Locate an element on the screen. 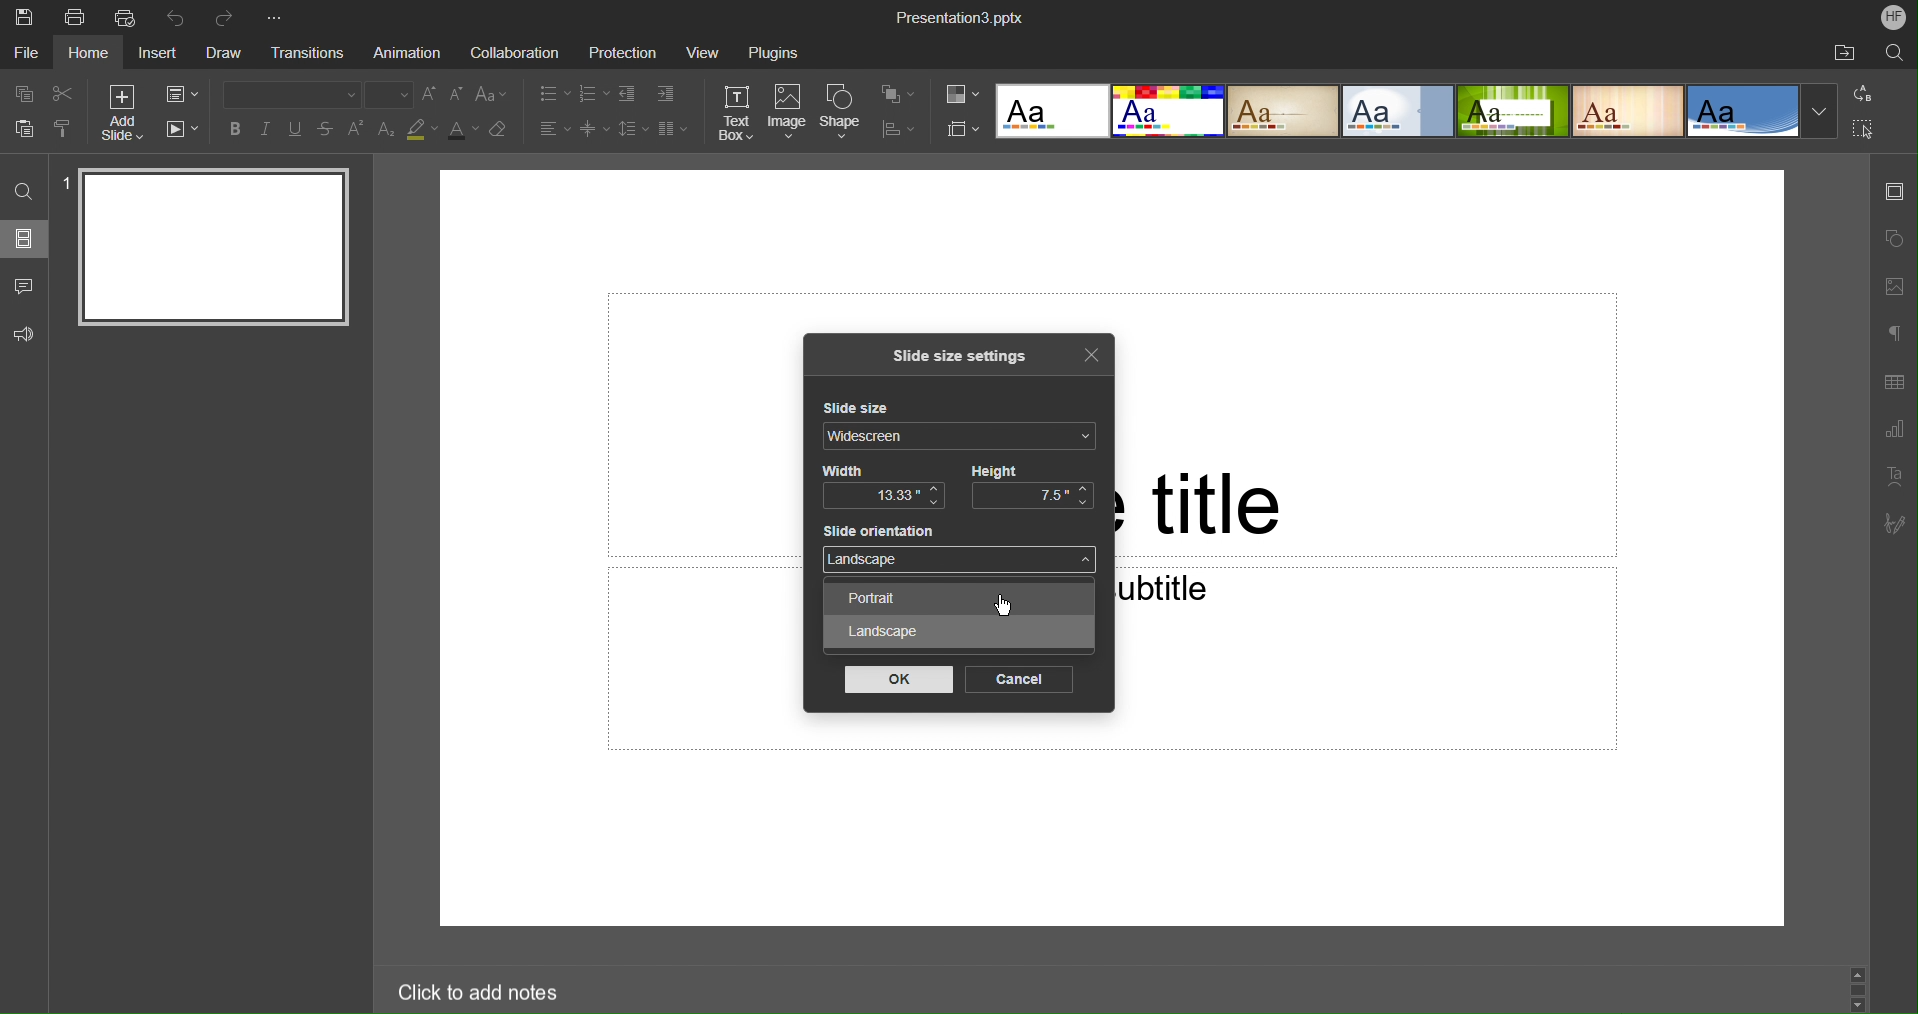 The image size is (1918, 1014). Draw is located at coordinates (224, 54).